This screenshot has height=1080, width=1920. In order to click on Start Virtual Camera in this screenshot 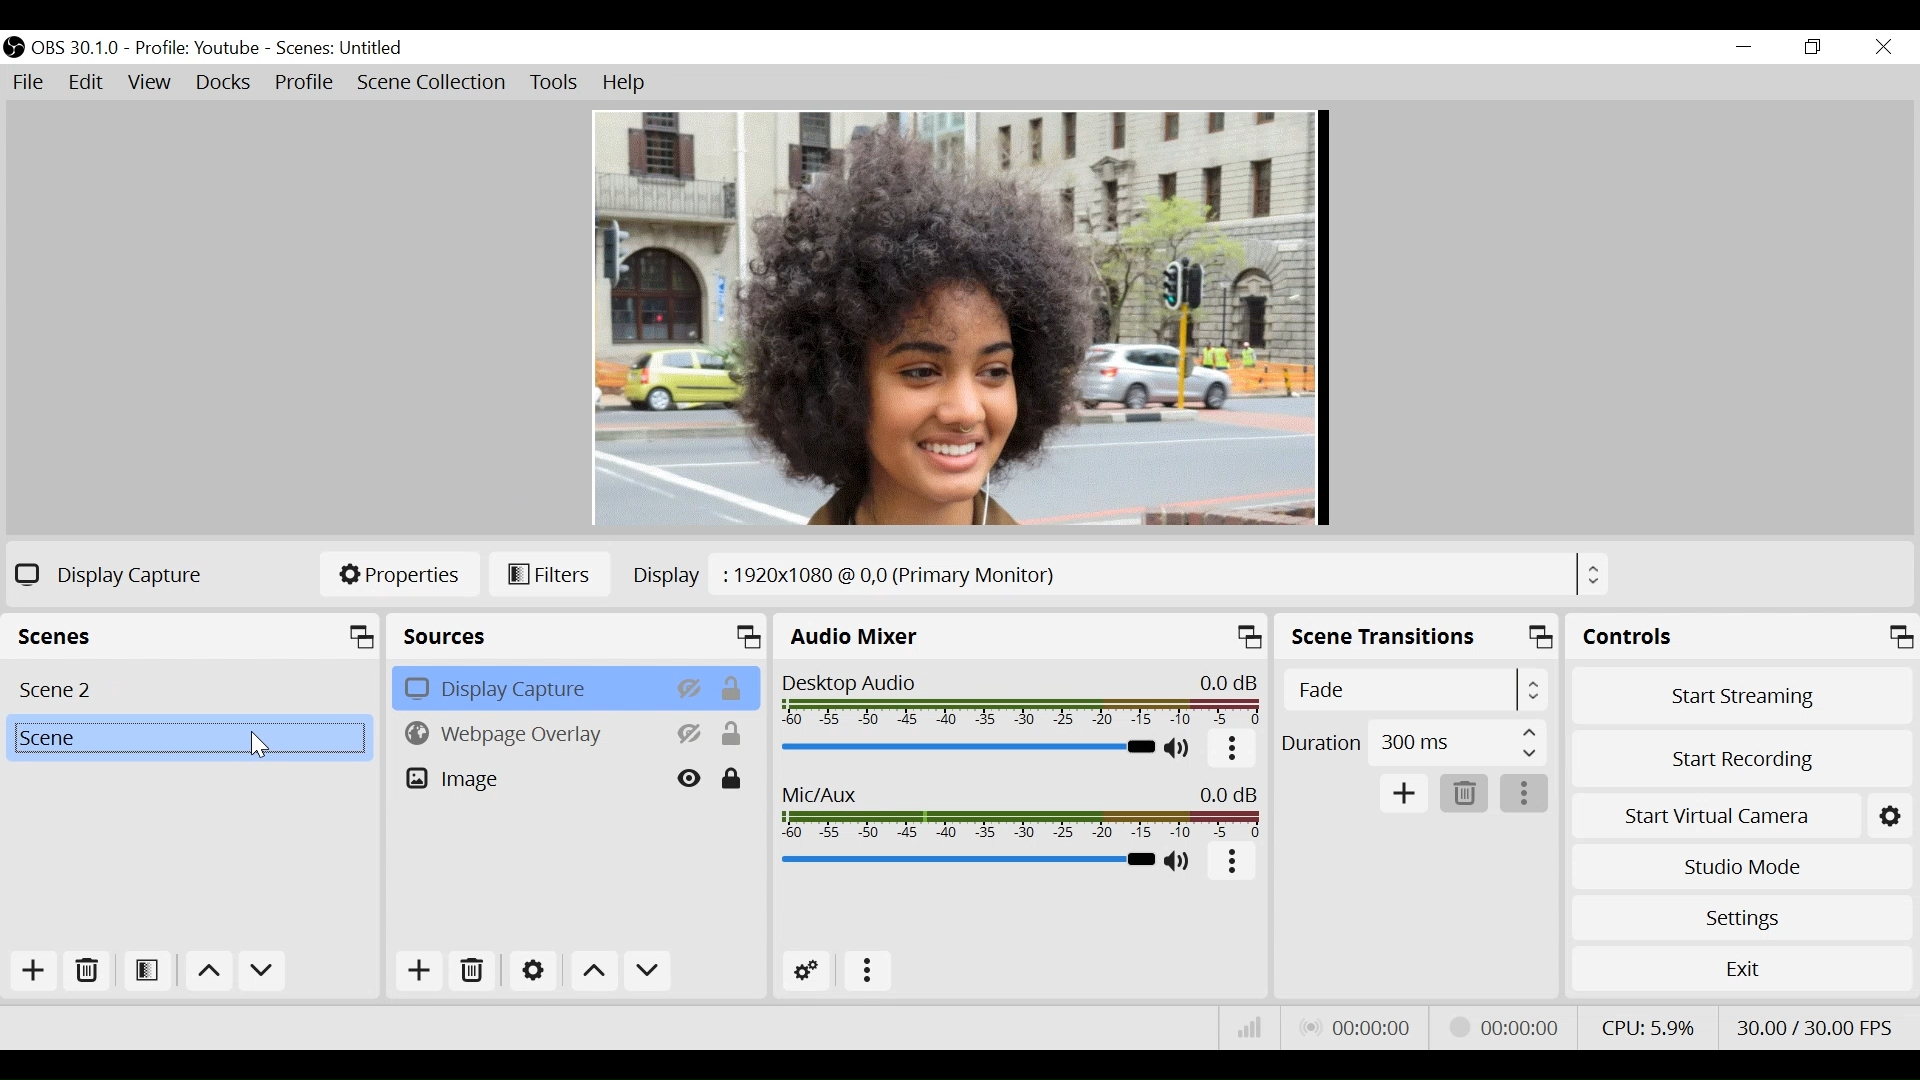, I will do `click(1715, 817)`.